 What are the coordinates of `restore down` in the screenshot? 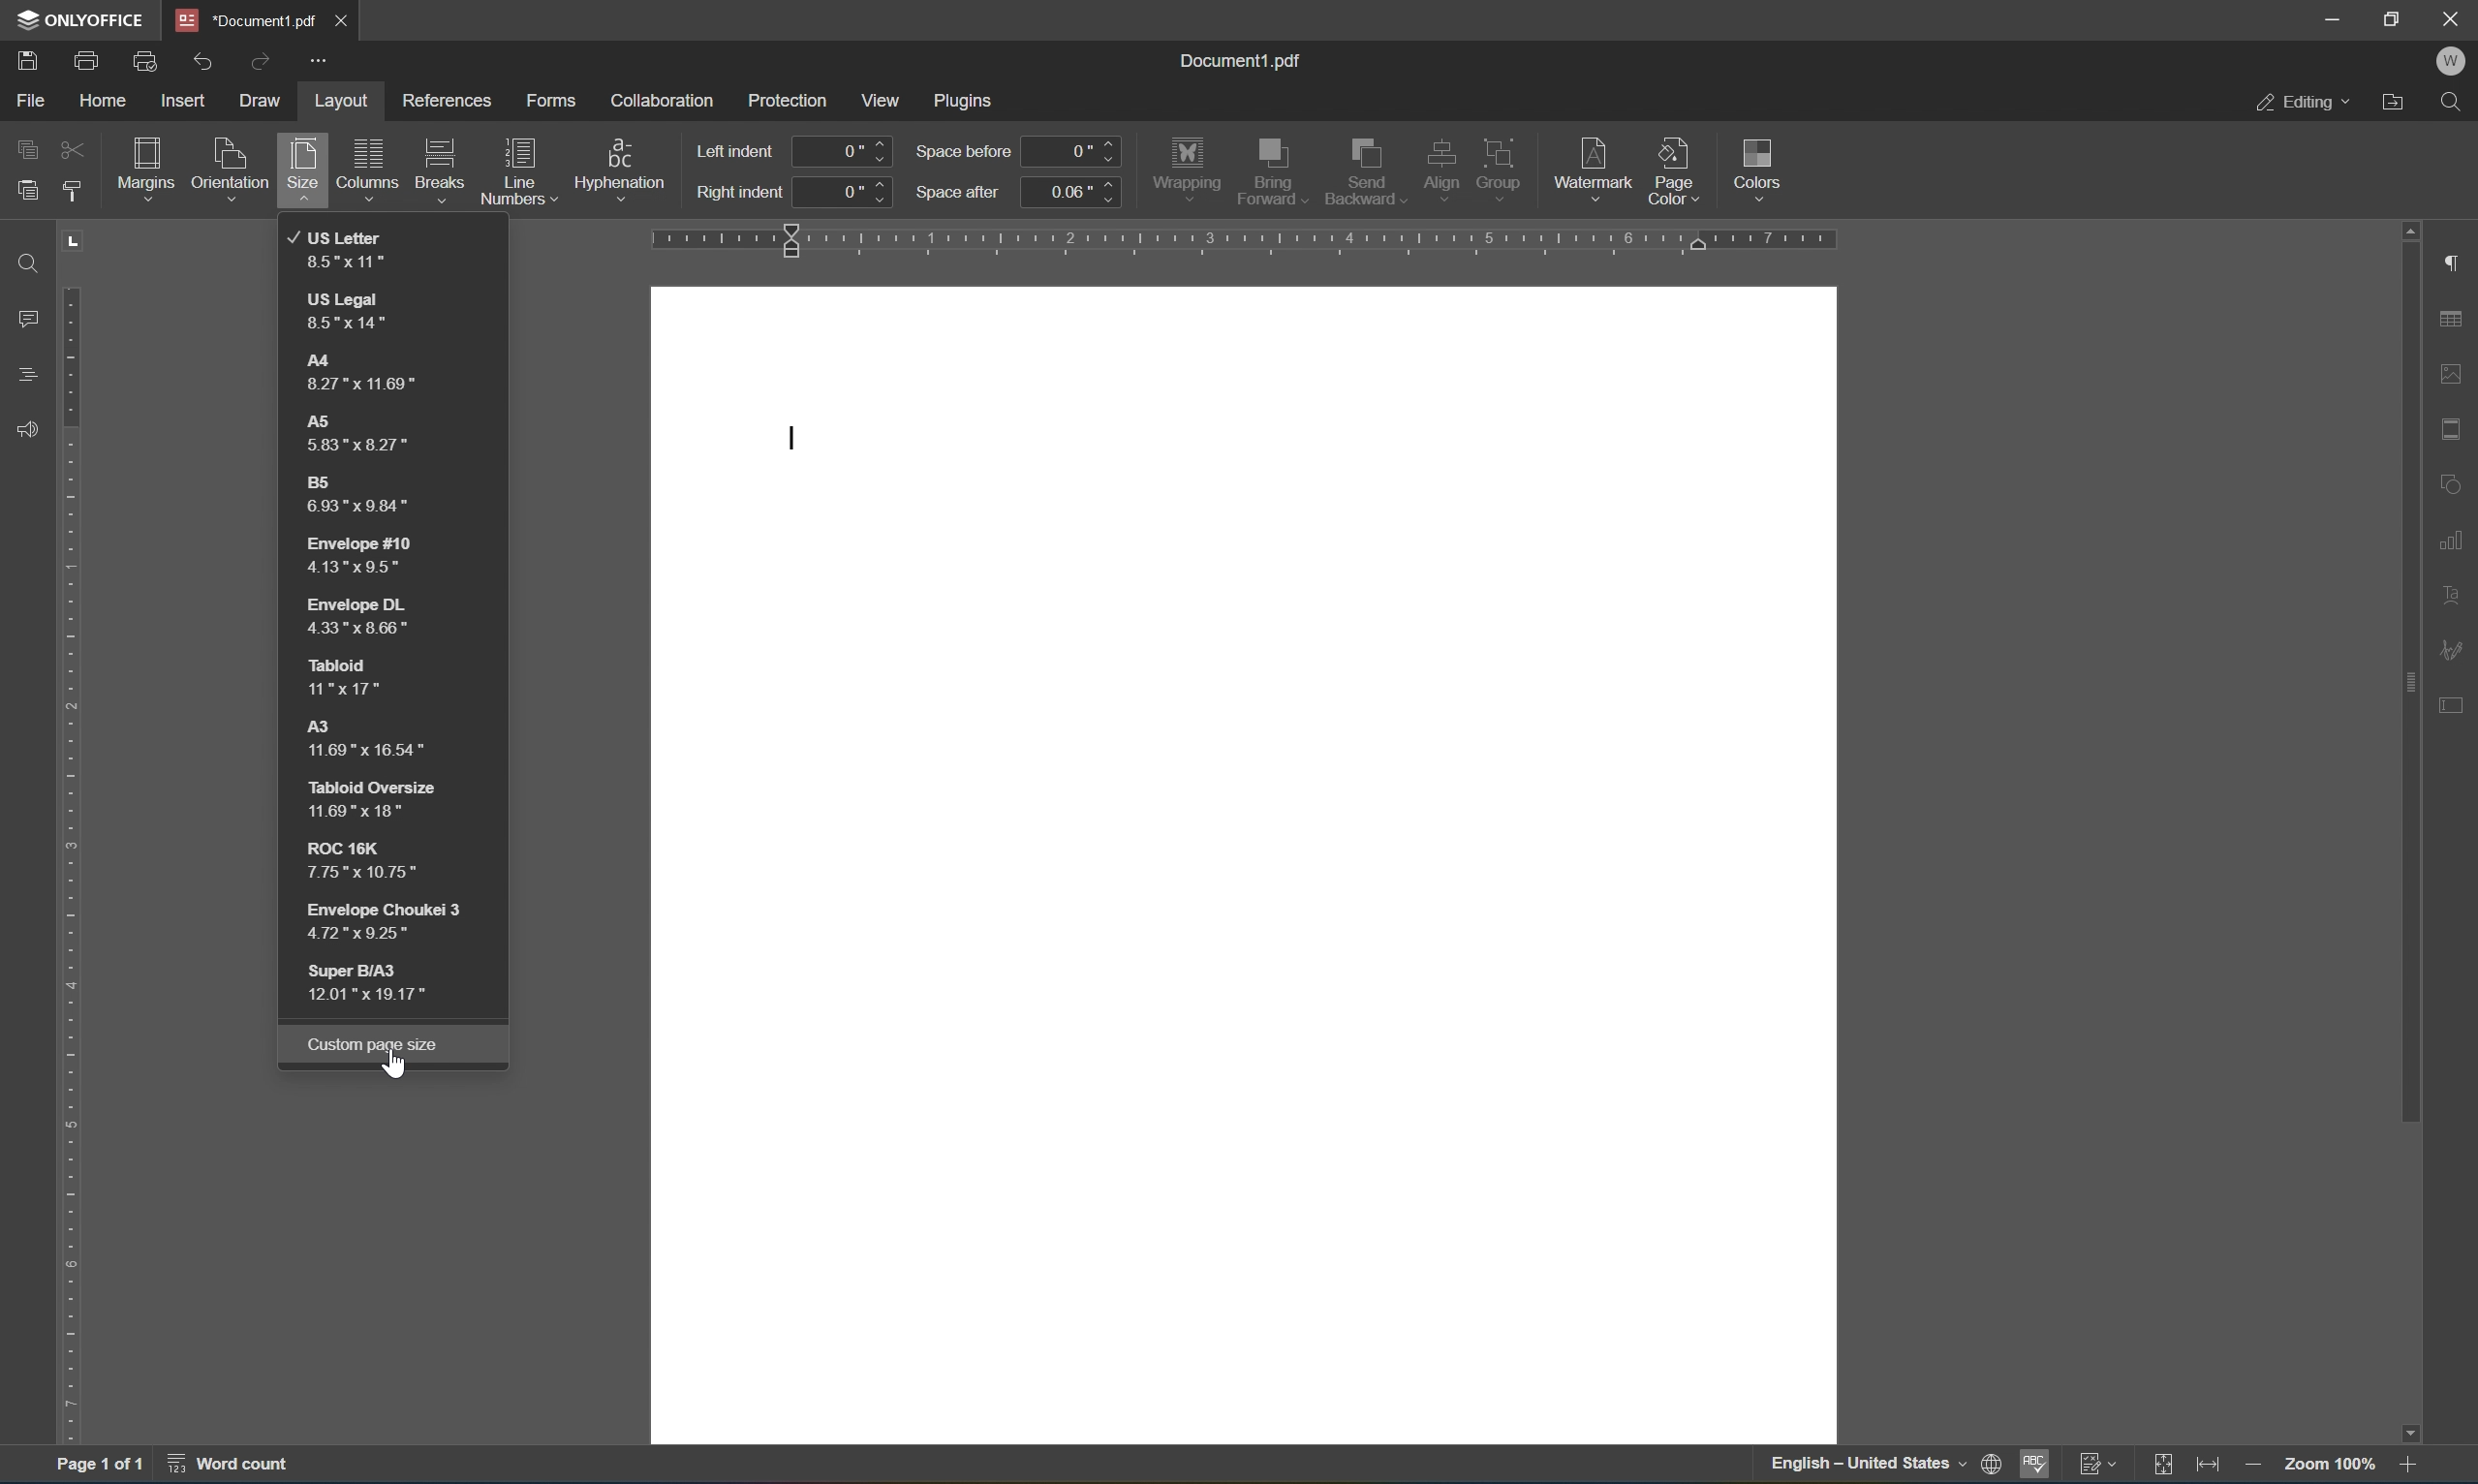 It's located at (2395, 16).